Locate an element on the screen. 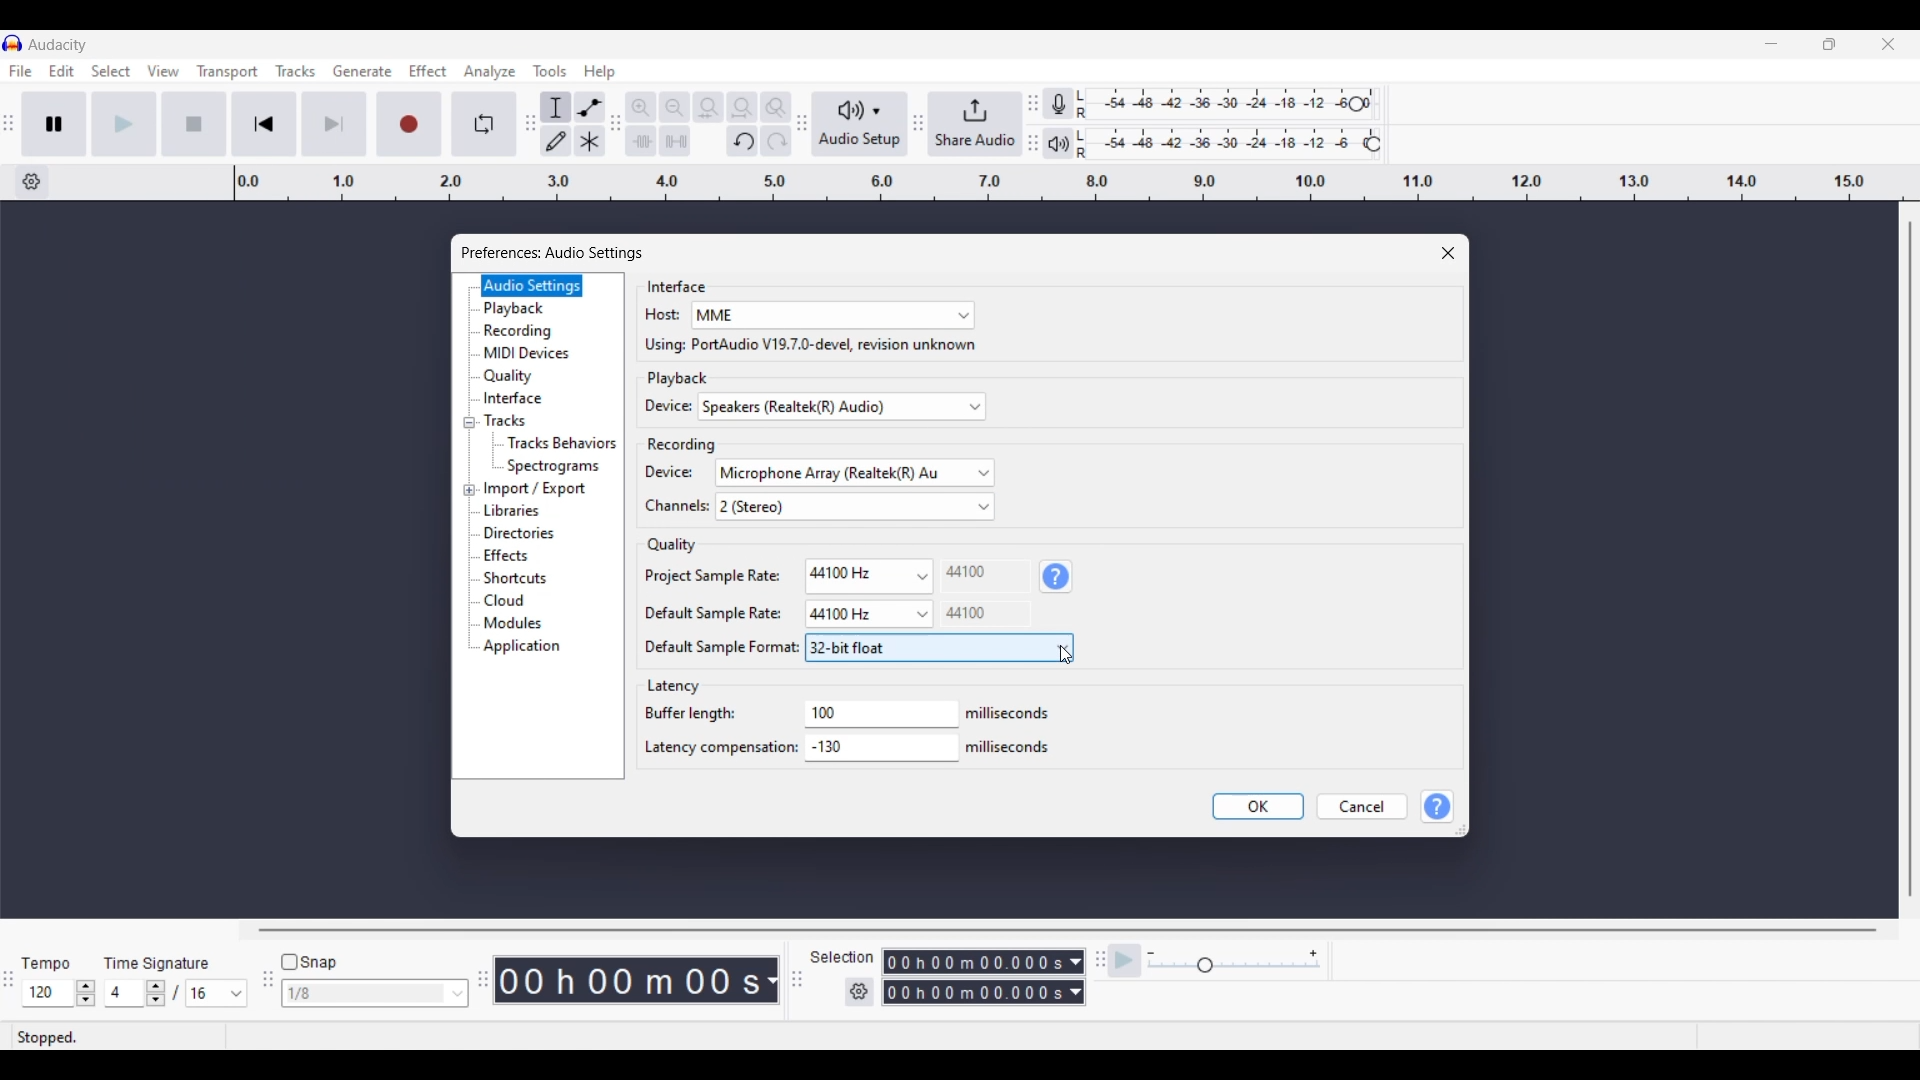 Image resolution: width=1920 pixels, height=1080 pixels. Play/Play once is located at coordinates (124, 123).